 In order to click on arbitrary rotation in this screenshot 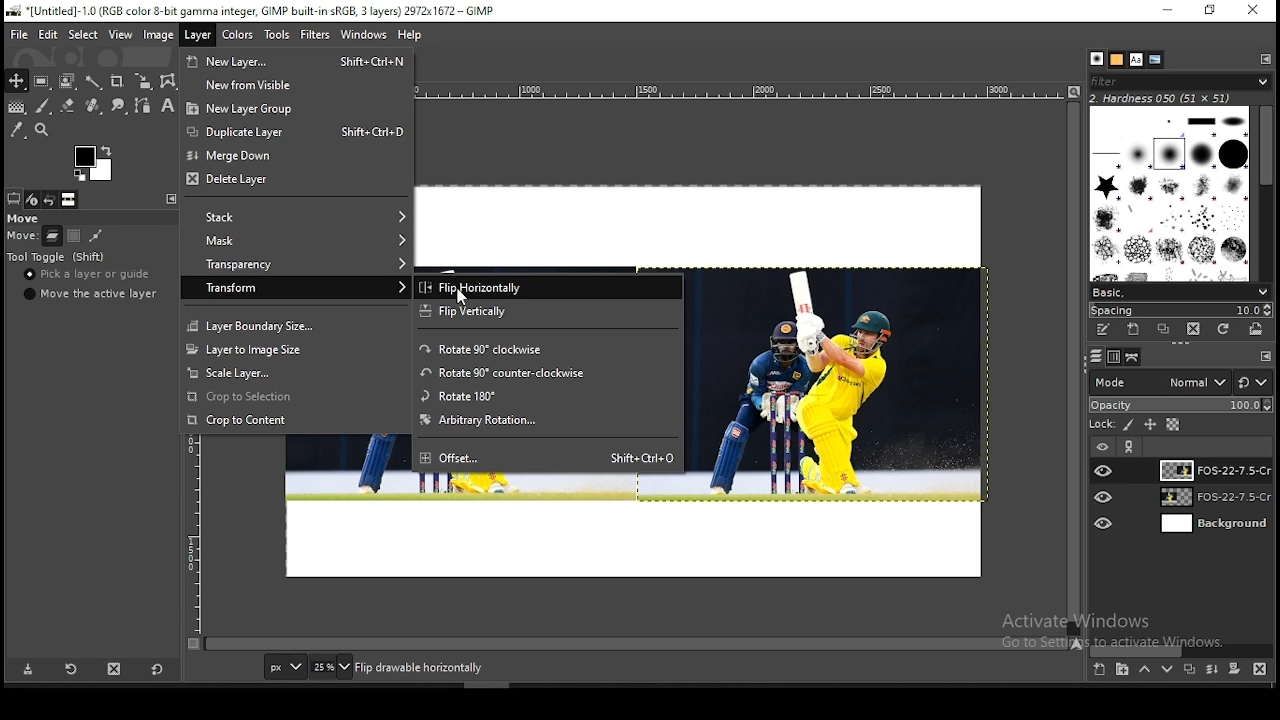, I will do `click(549, 421)`.